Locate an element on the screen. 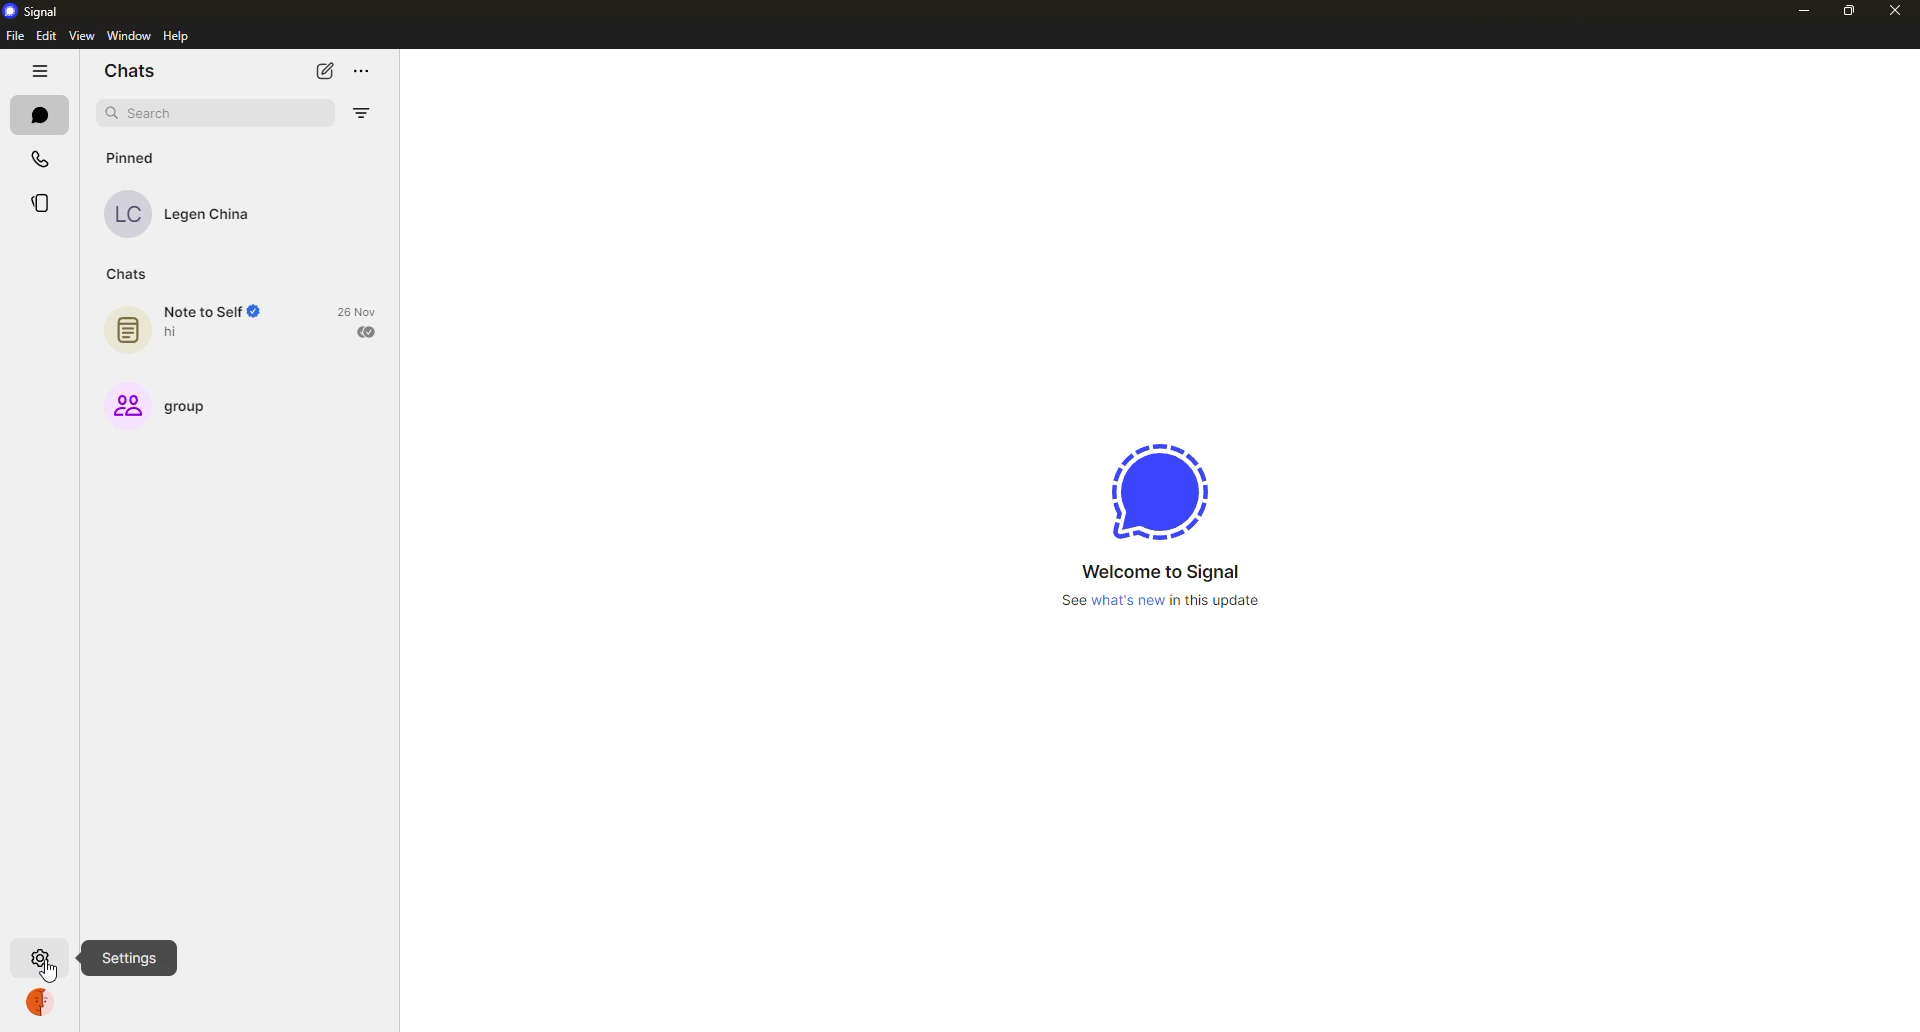 The height and width of the screenshot is (1032, 1920). group is located at coordinates (200, 408).